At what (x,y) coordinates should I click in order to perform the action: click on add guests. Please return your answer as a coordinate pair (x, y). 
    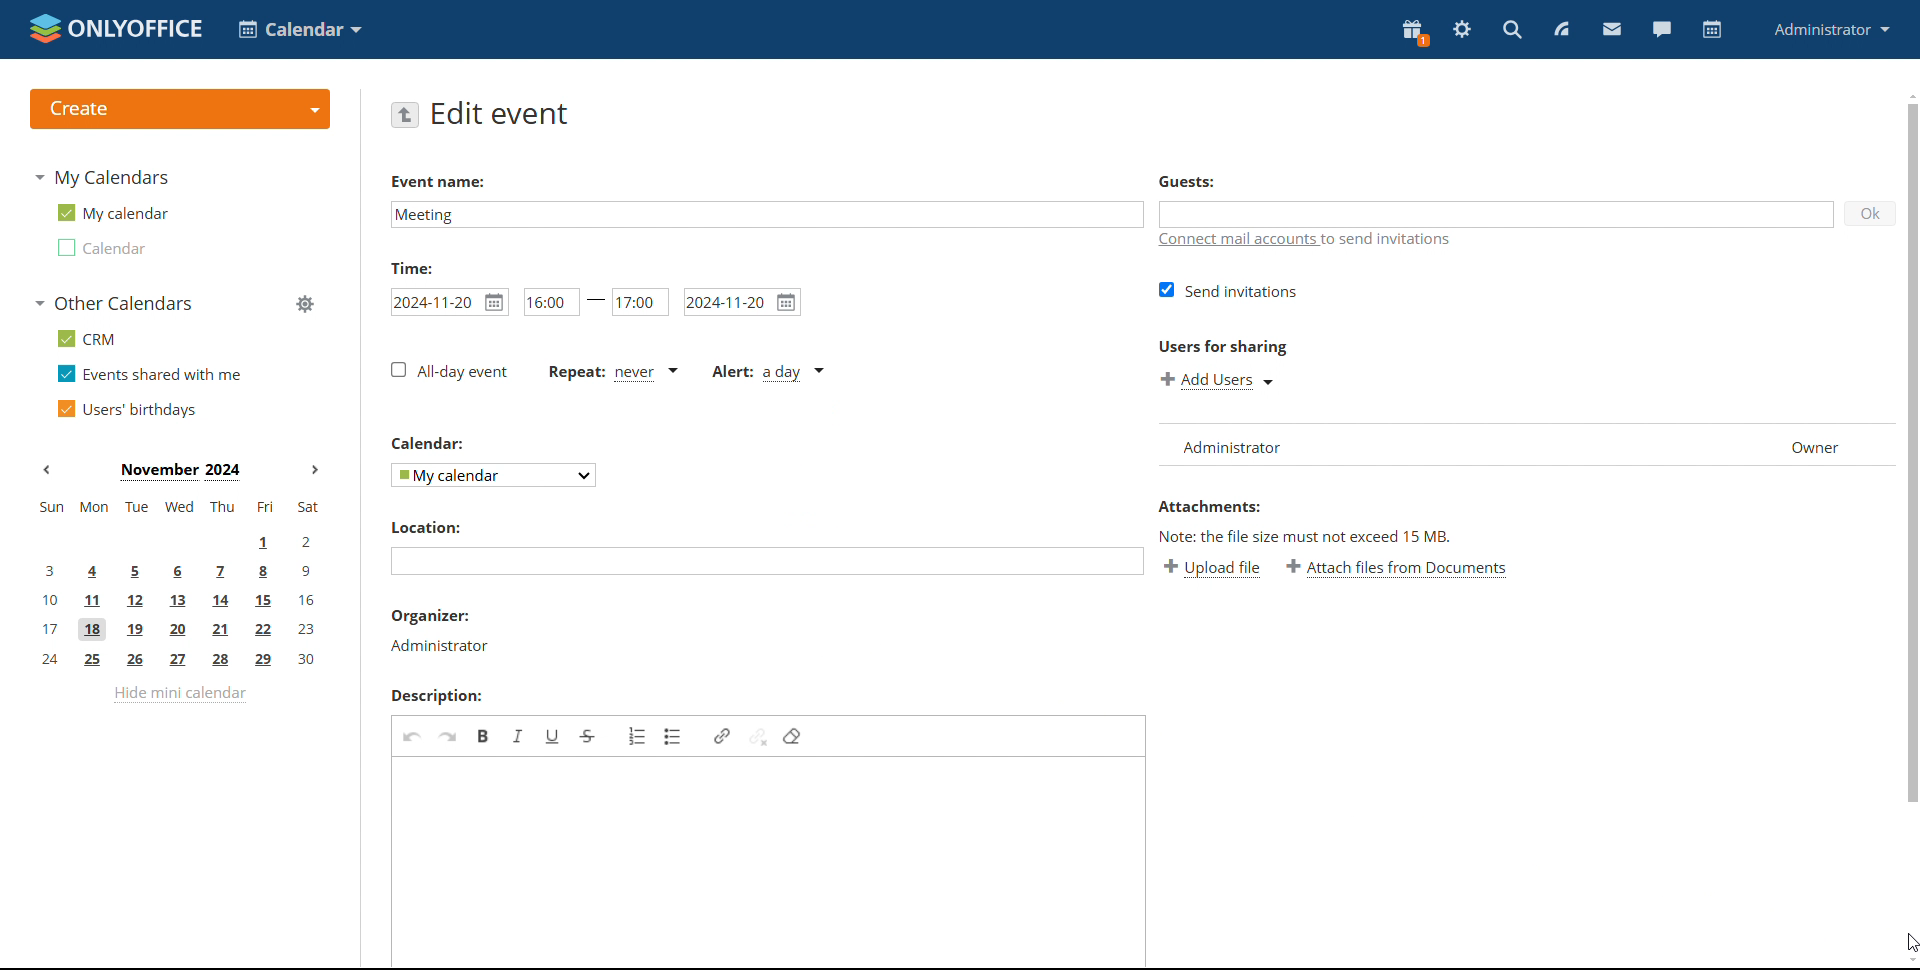
    Looking at the image, I should click on (1496, 215).